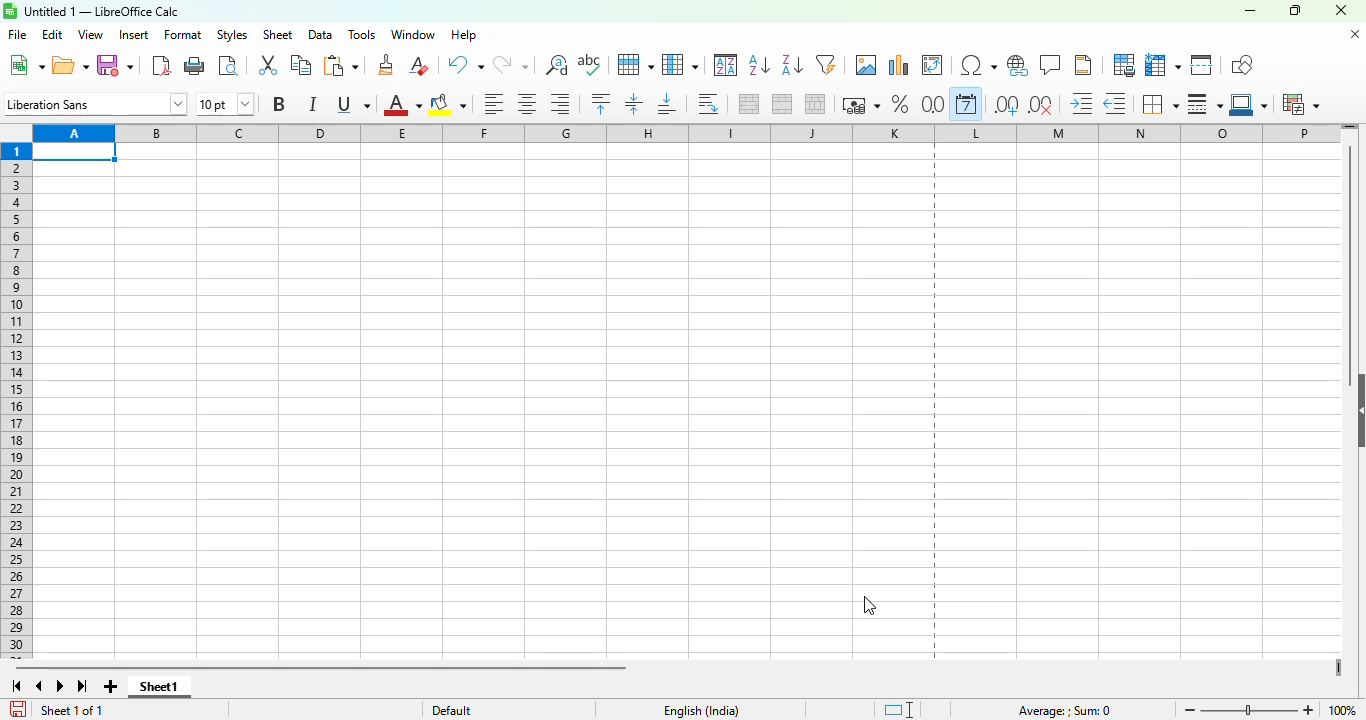 The height and width of the screenshot is (720, 1366). What do you see at coordinates (1250, 10) in the screenshot?
I see `minimize` at bounding box center [1250, 10].